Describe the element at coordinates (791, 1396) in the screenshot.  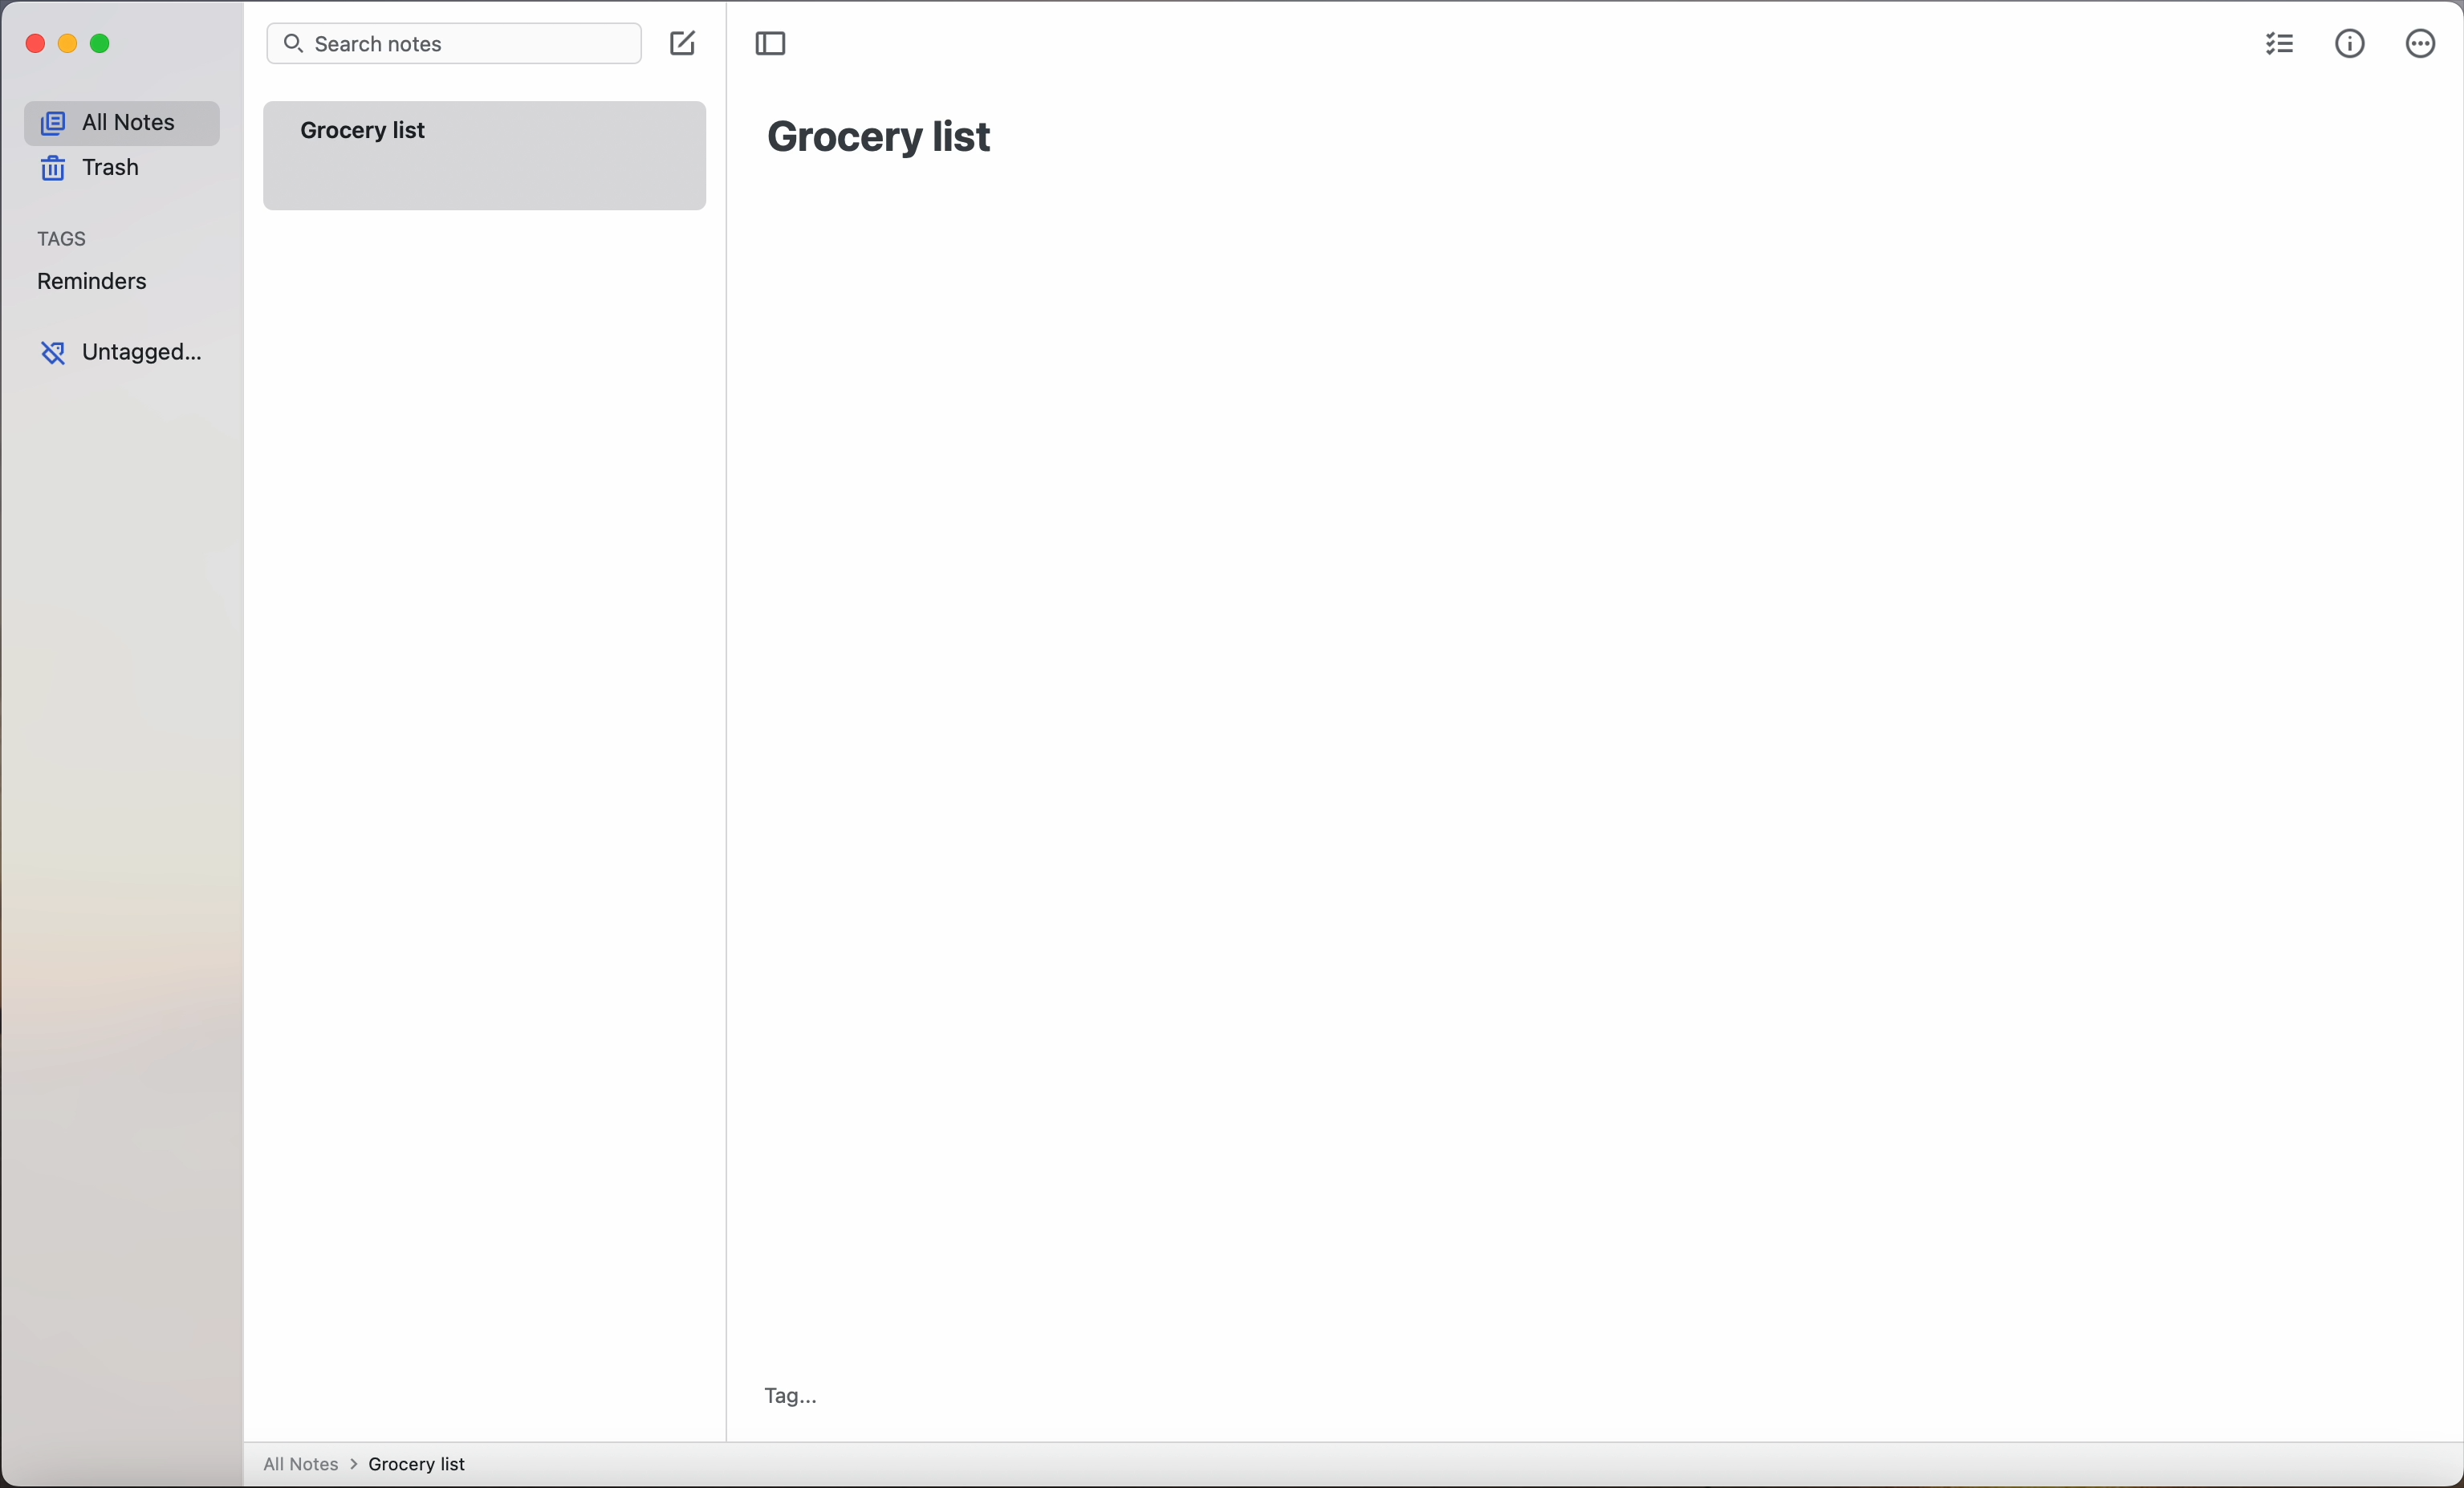
I see `tag` at that location.